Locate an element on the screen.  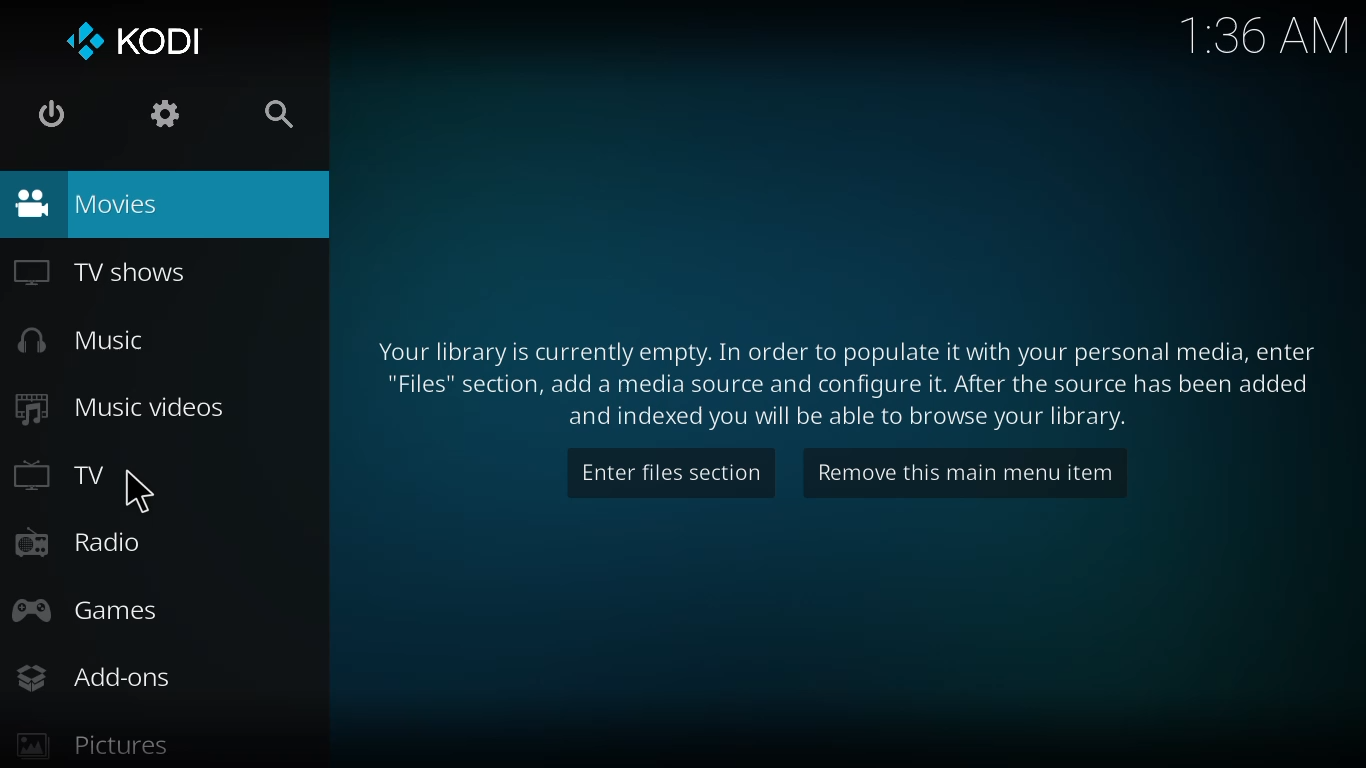
info is located at coordinates (838, 381).